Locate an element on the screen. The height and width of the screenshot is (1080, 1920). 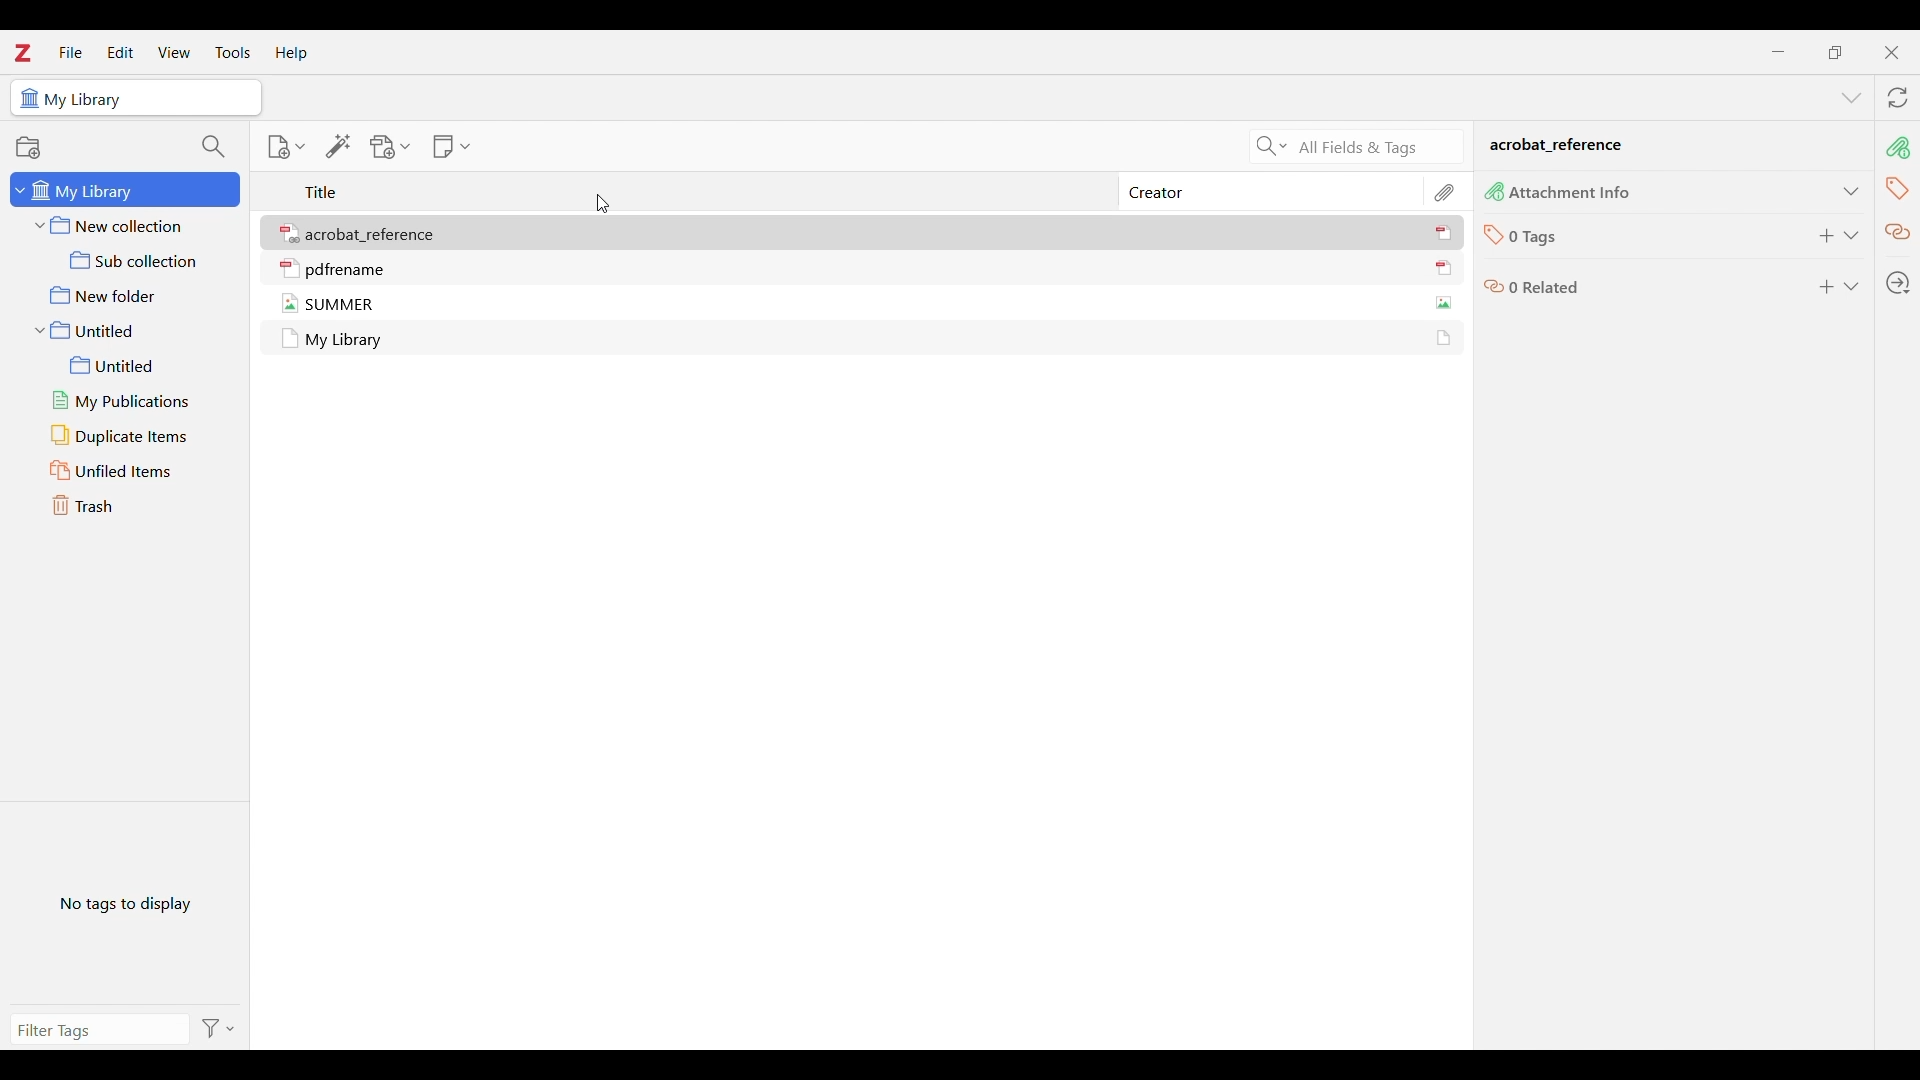
Unfiled items folder is located at coordinates (132, 471).